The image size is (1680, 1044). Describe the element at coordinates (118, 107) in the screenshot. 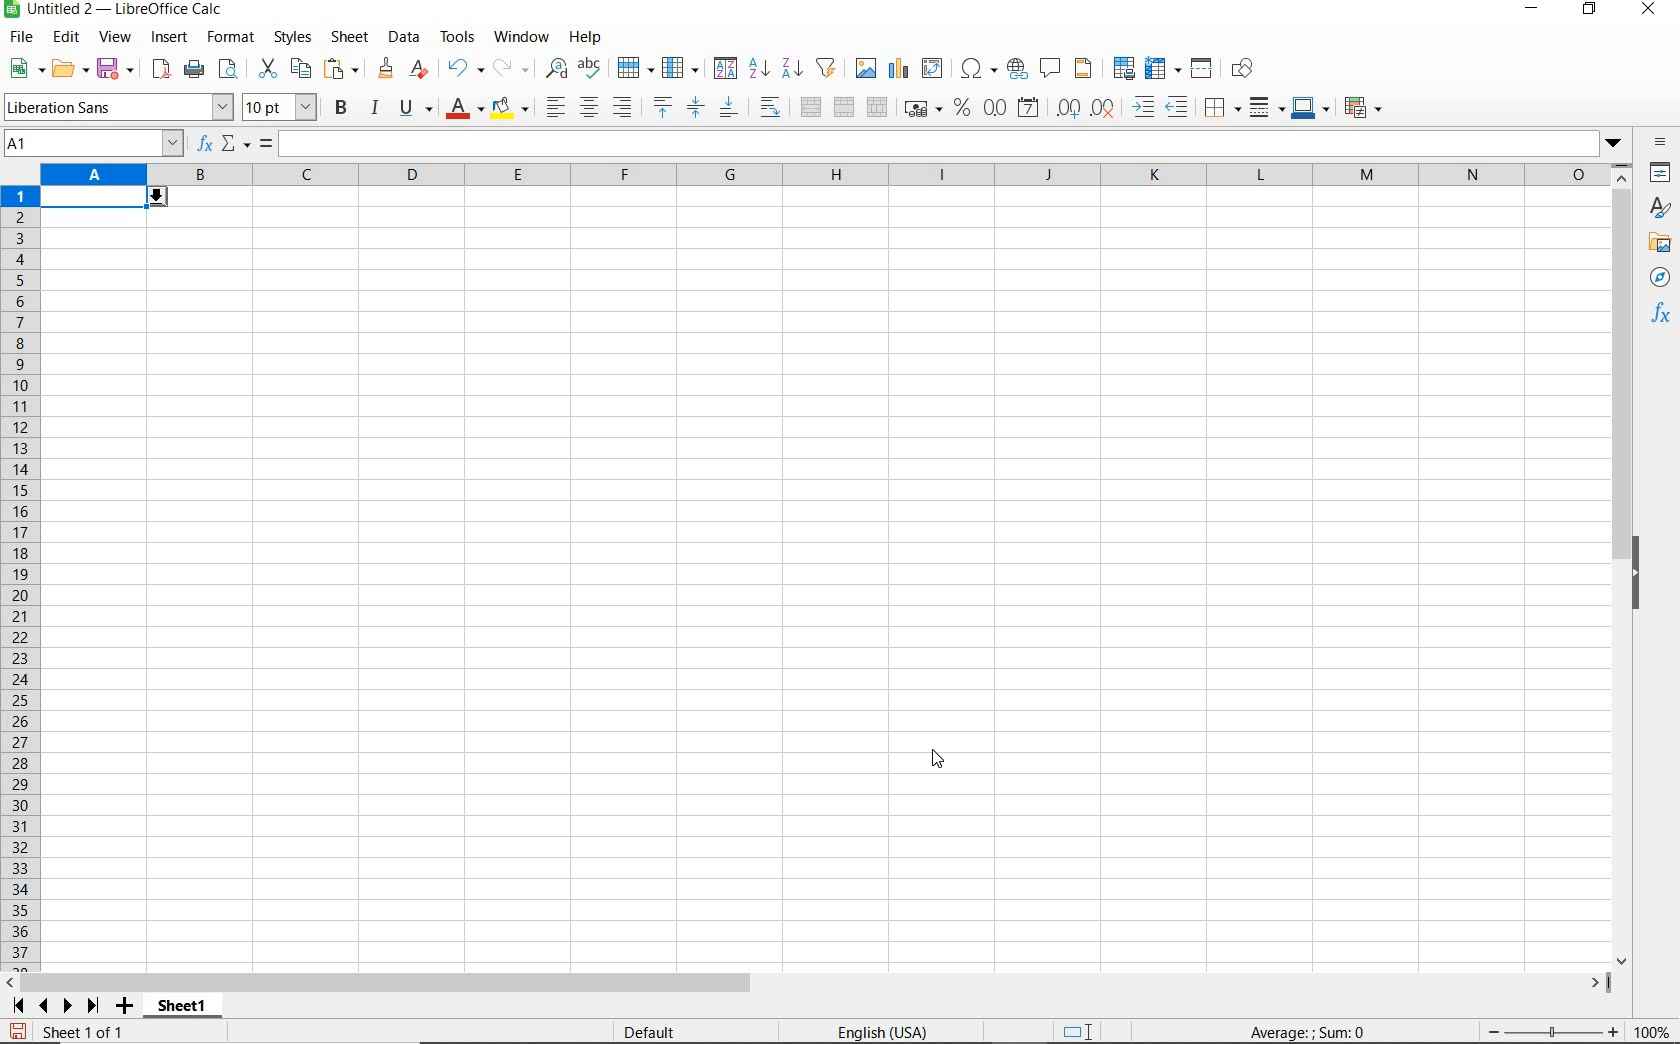

I see `font name` at that location.